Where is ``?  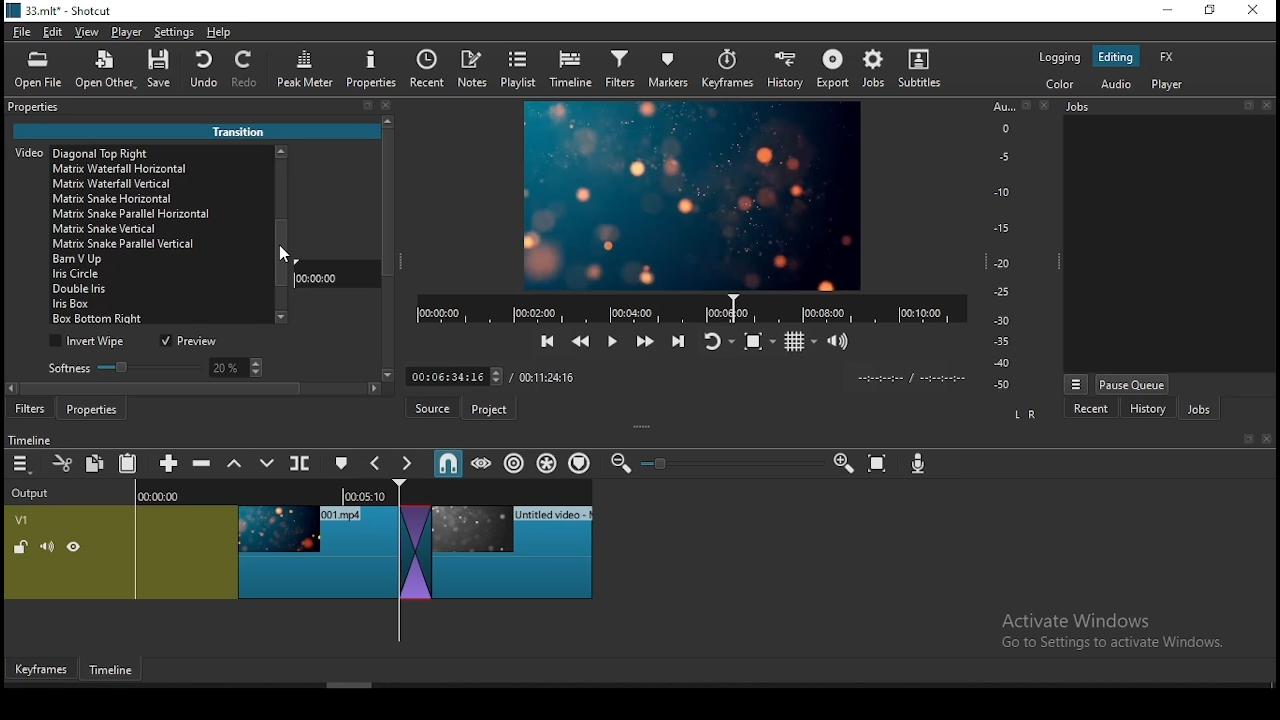
 is located at coordinates (1266, 440).